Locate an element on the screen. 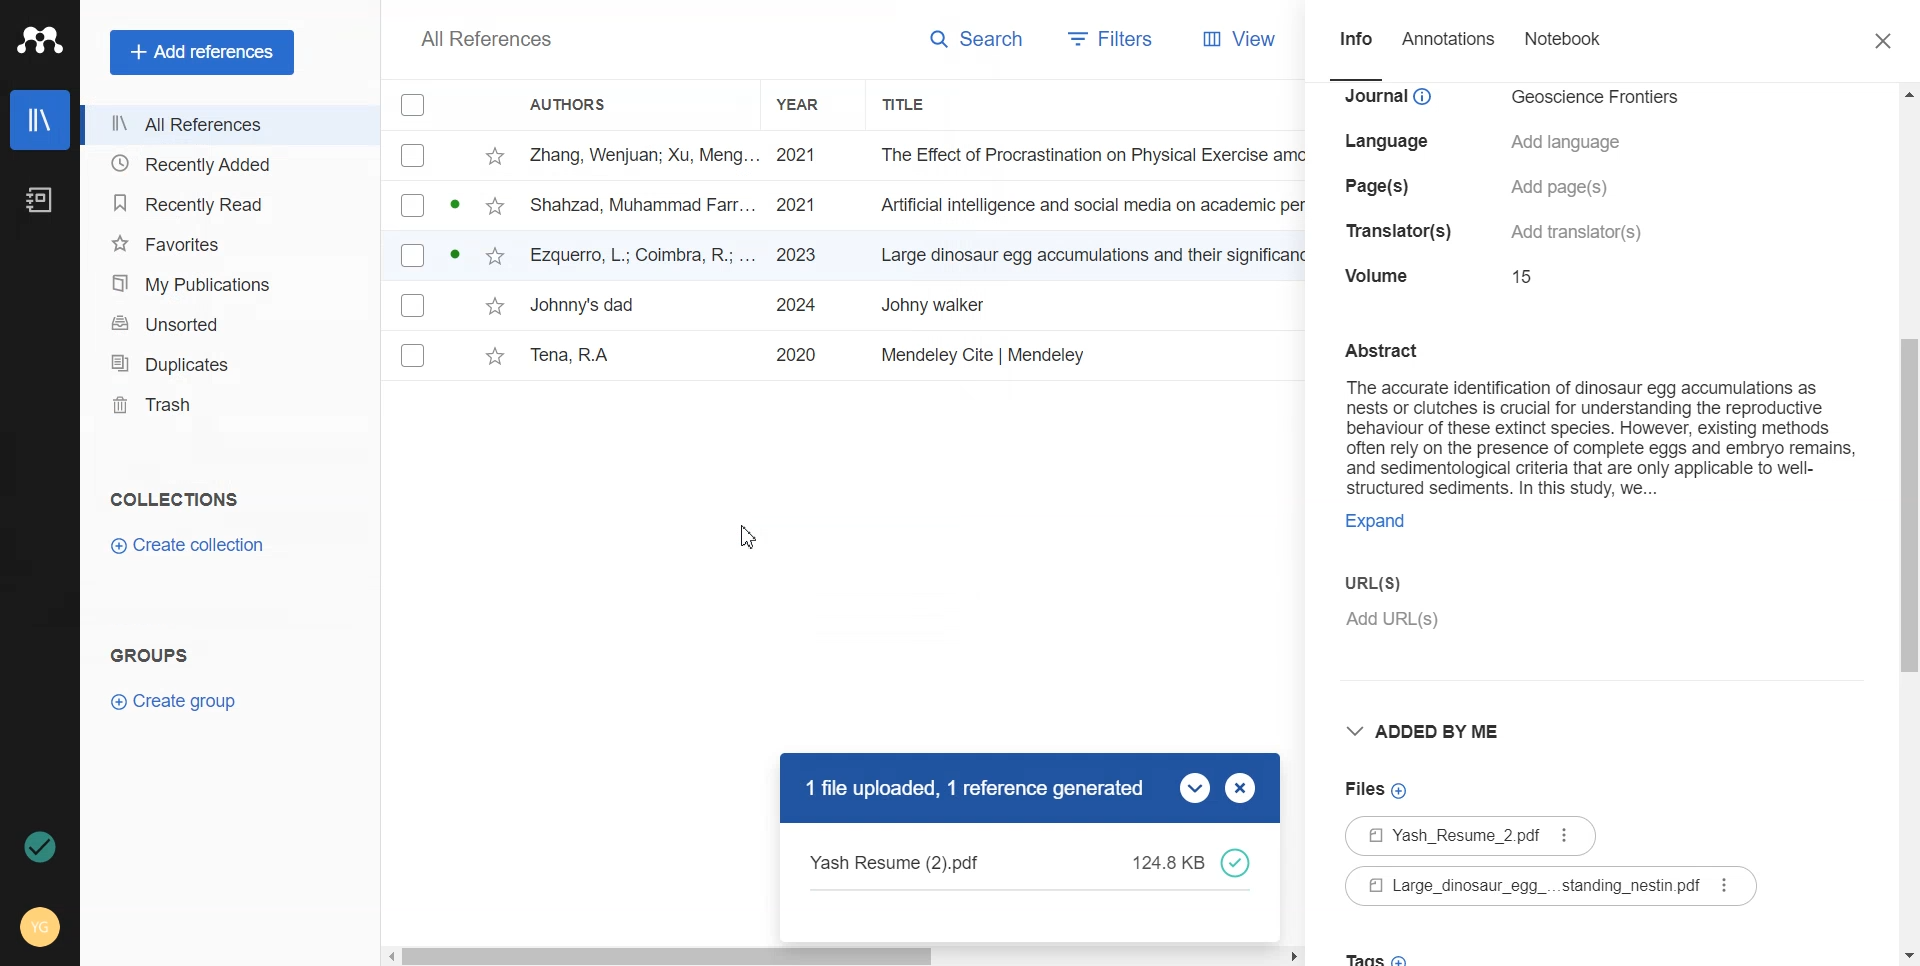 This screenshot has height=966, width=1920. Checkbox is located at coordinates (413, 206).